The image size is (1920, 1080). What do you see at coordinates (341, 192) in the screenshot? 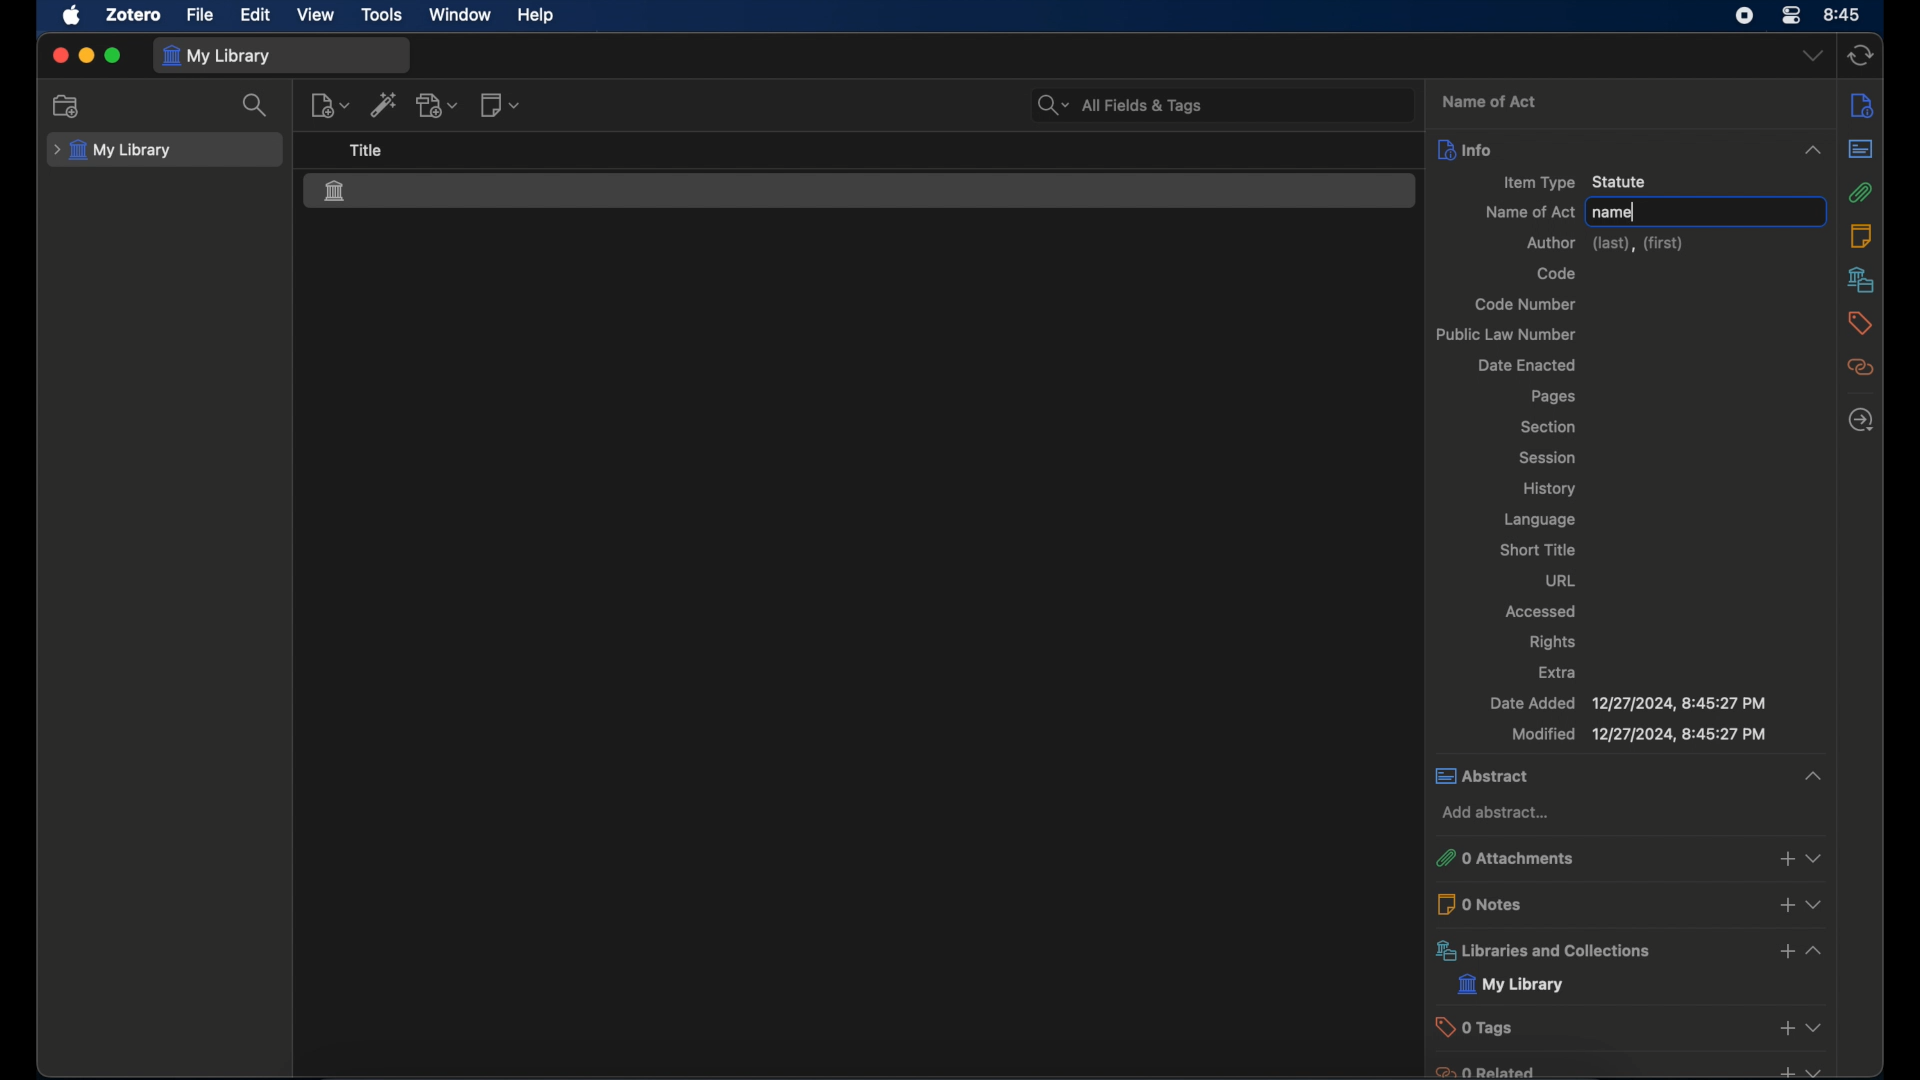
I see `statue` at bounding box center [341, 192].